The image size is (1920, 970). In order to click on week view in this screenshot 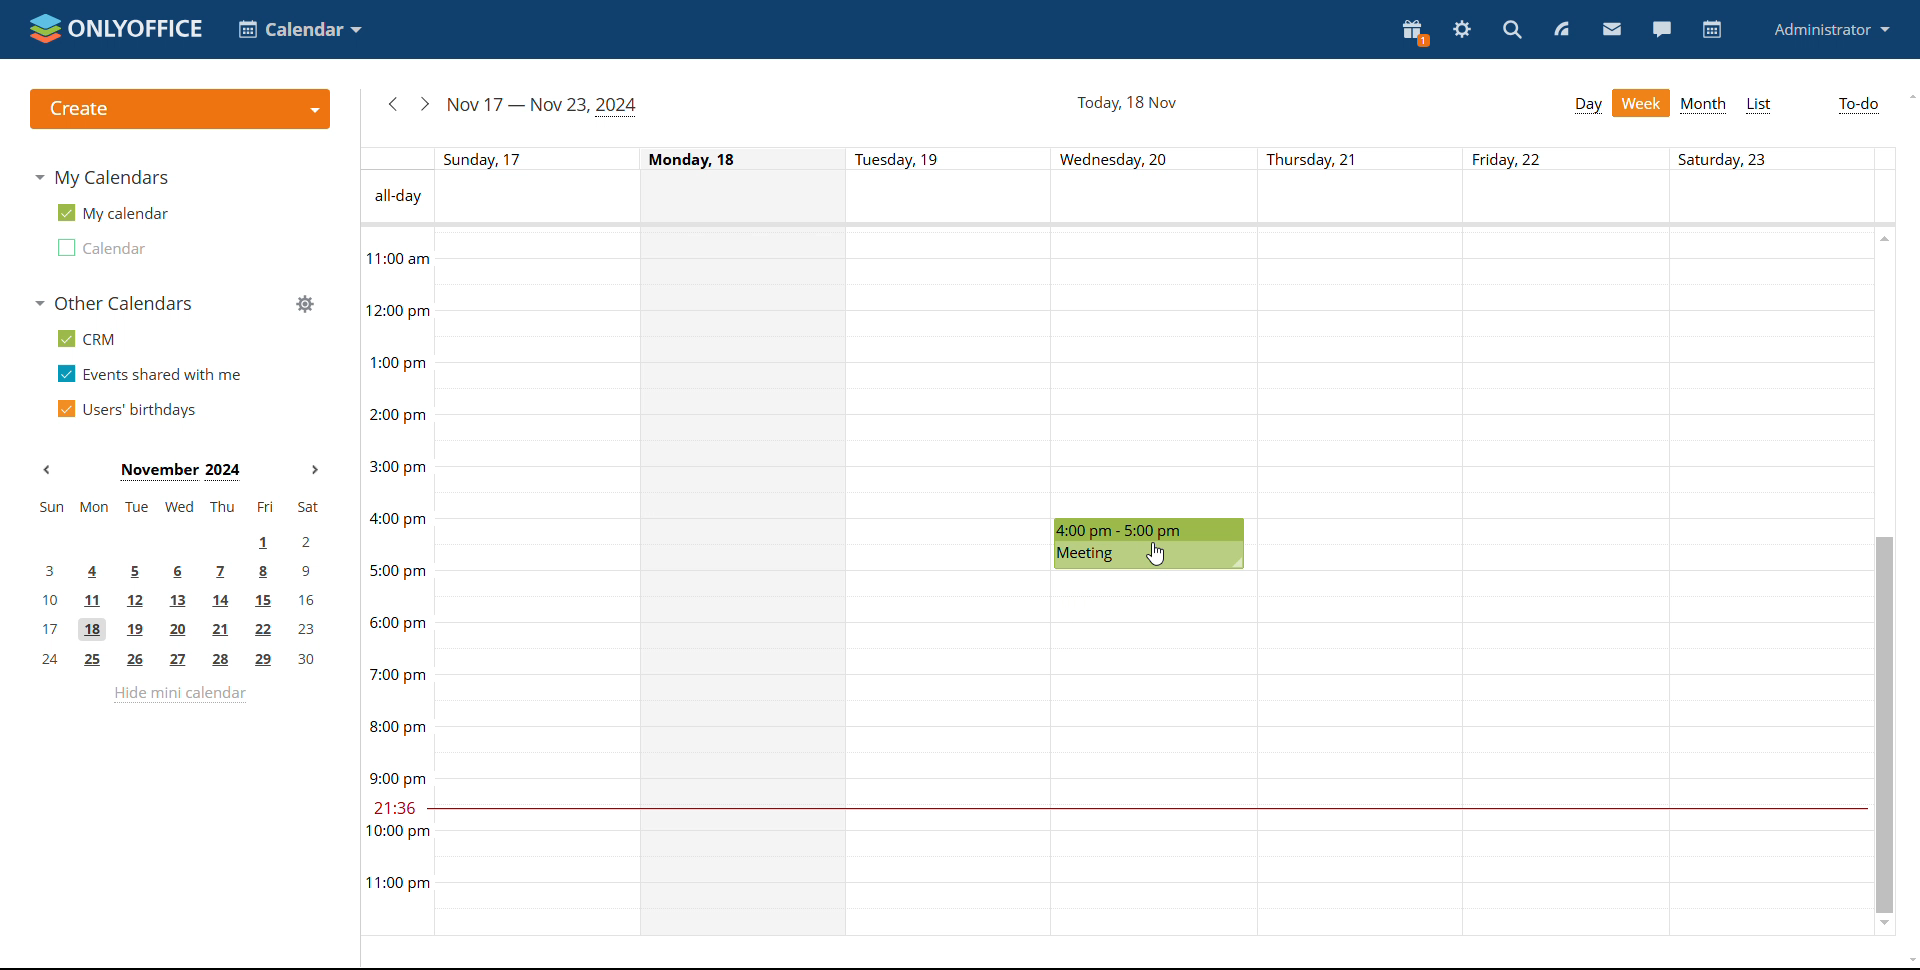, I will do `click(1641, 103)`.